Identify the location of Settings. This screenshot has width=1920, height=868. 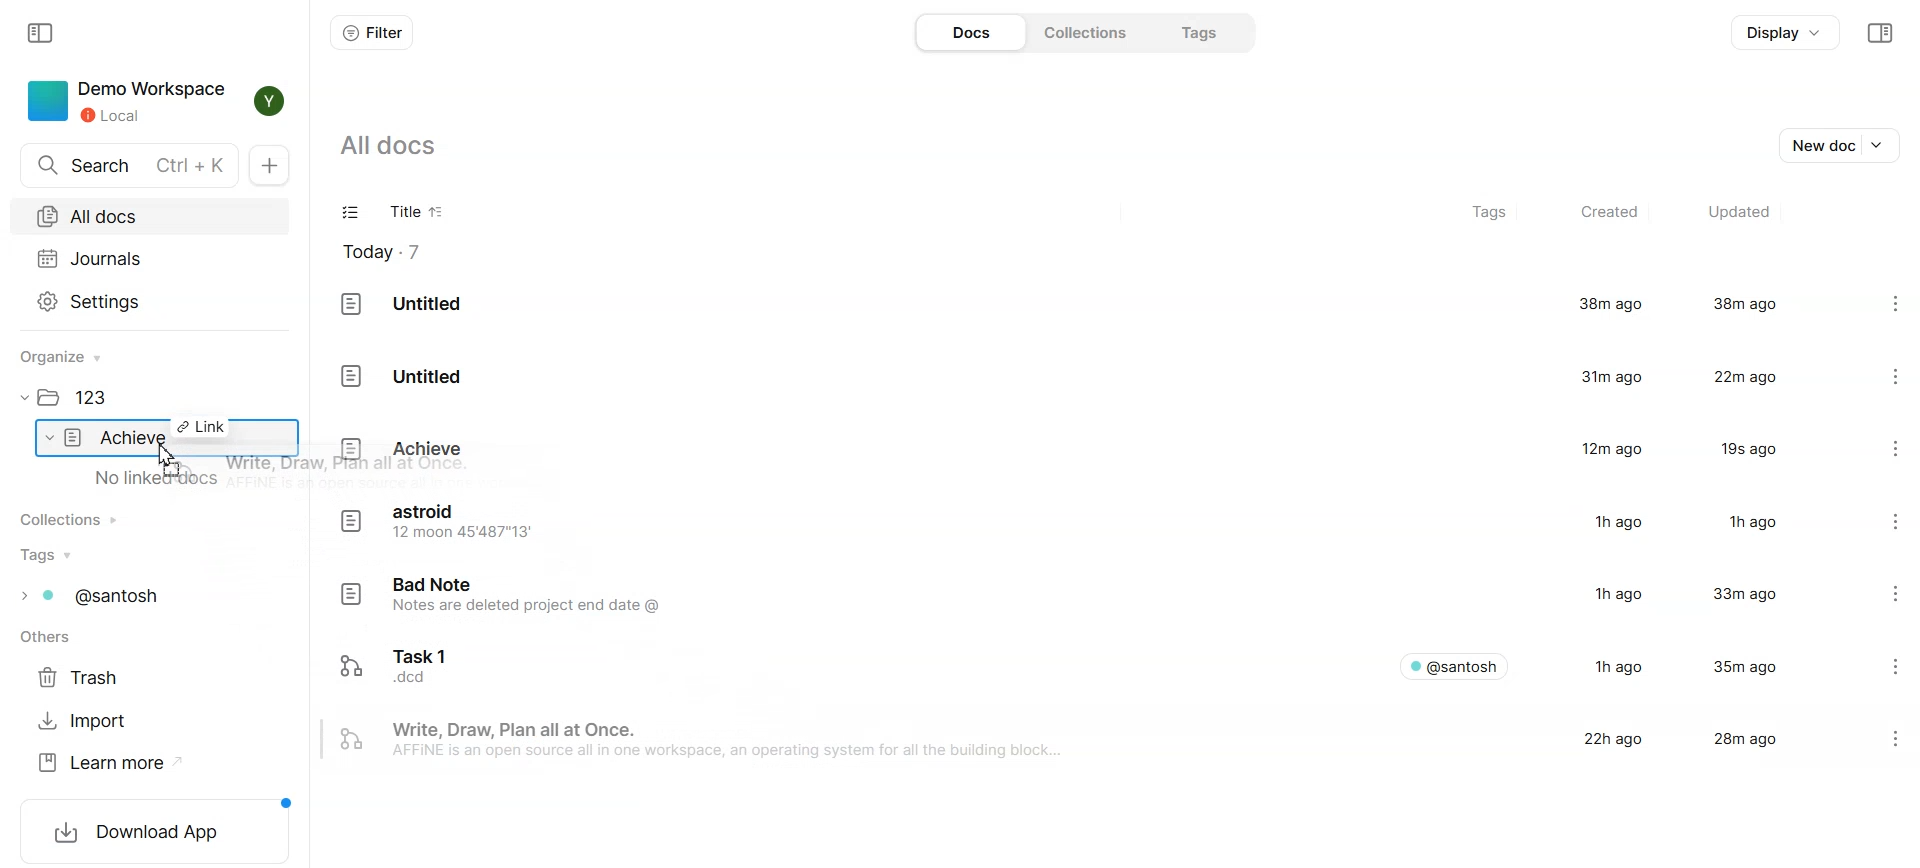
(1880, 523).